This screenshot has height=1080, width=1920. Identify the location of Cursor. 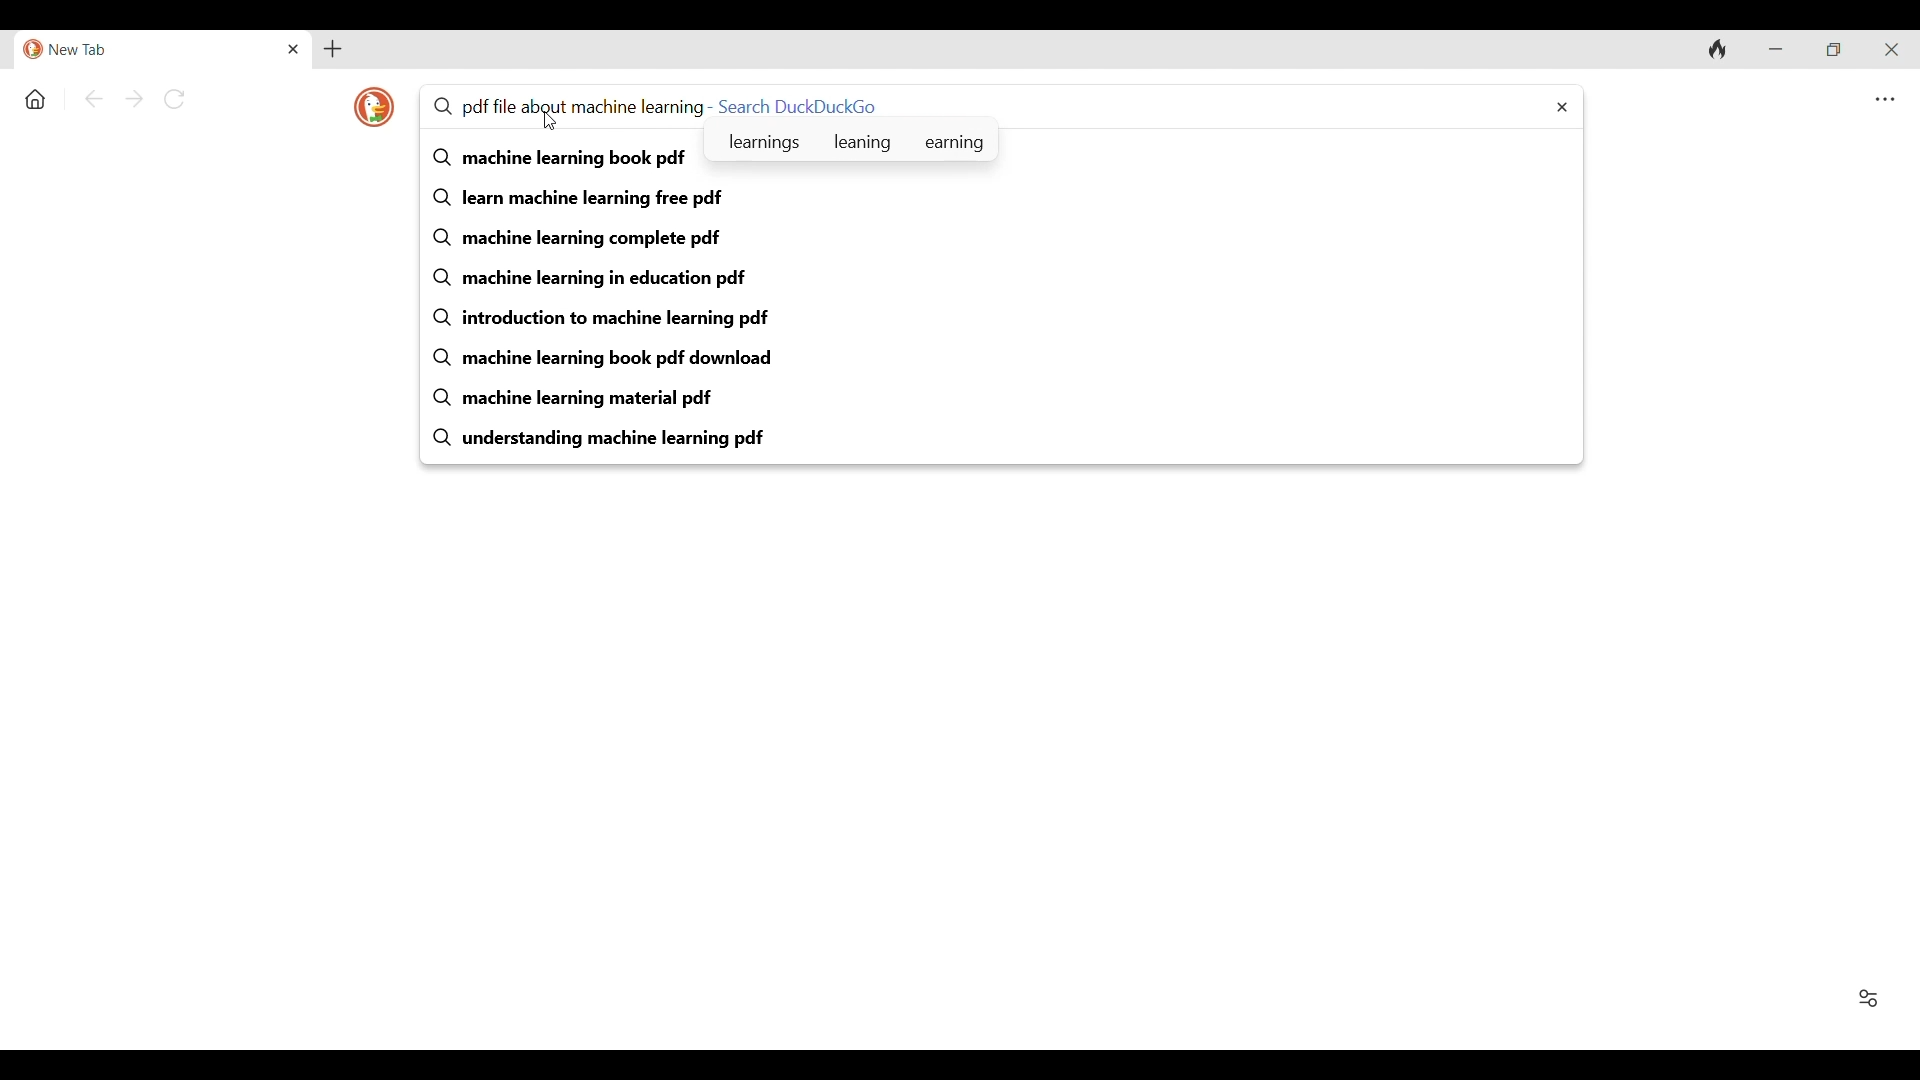
(549, 121).